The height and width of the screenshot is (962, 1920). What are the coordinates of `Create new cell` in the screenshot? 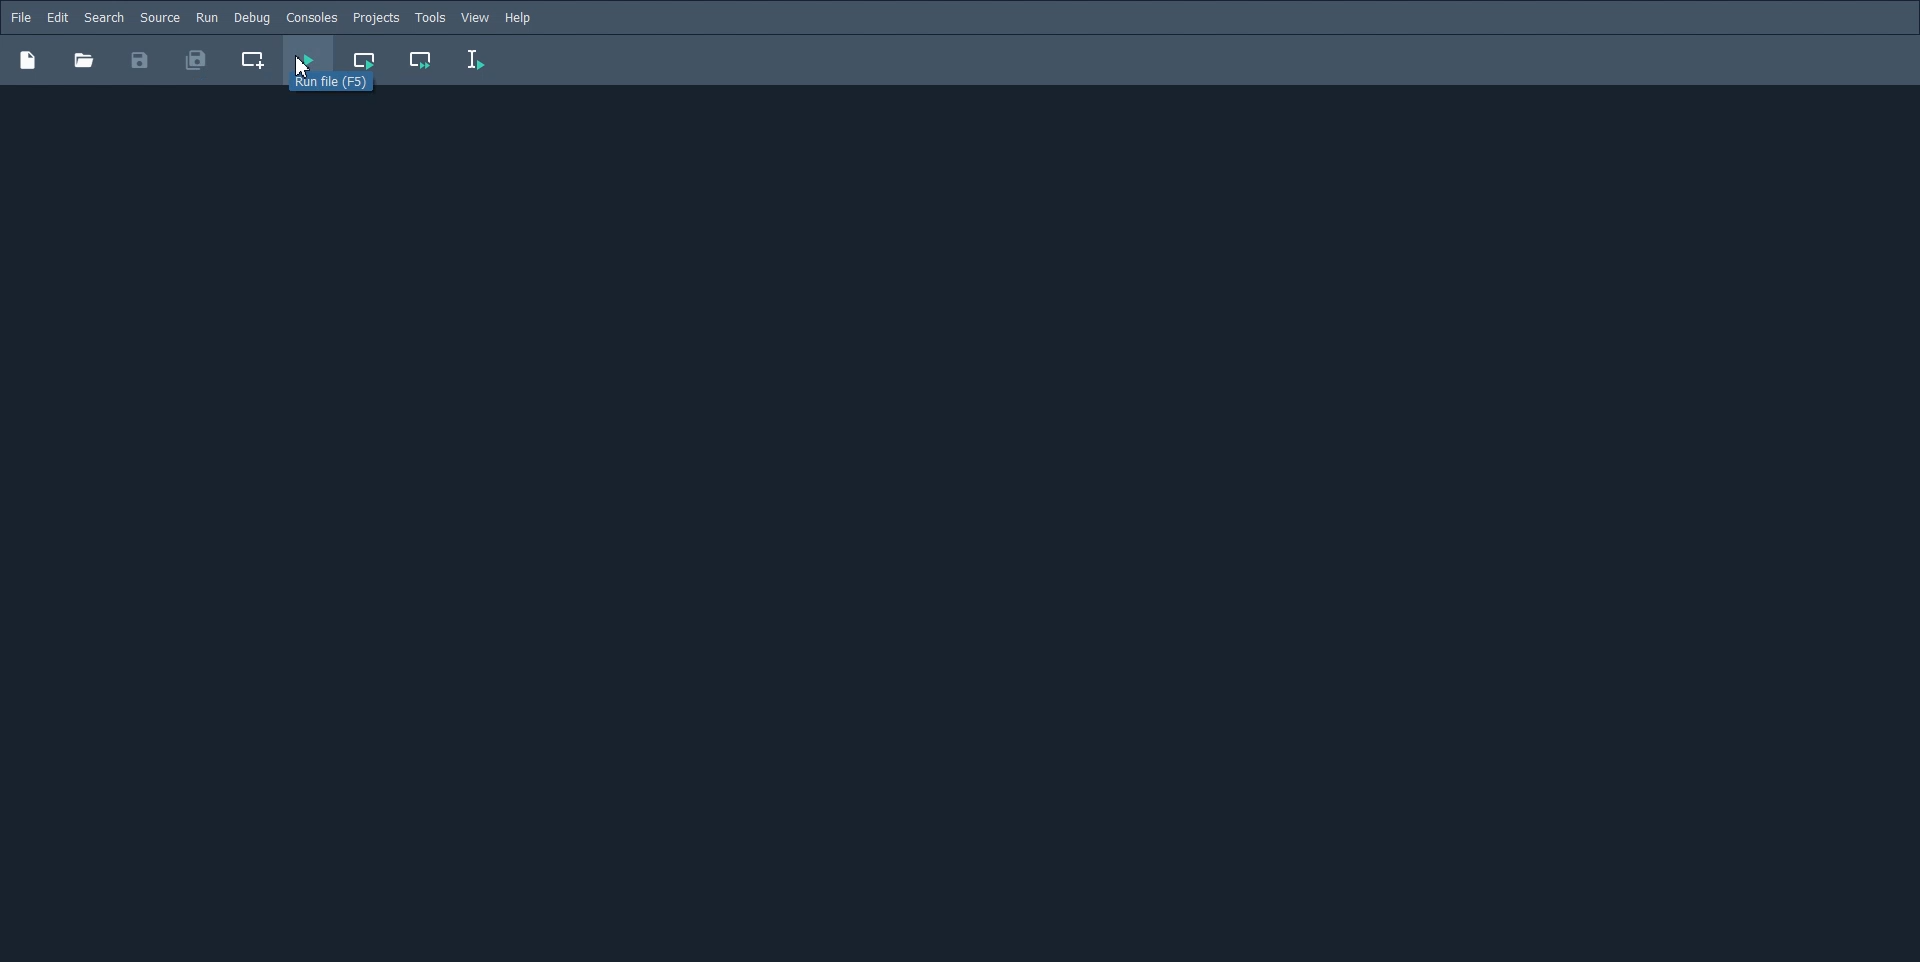 It's located at (254, 60).